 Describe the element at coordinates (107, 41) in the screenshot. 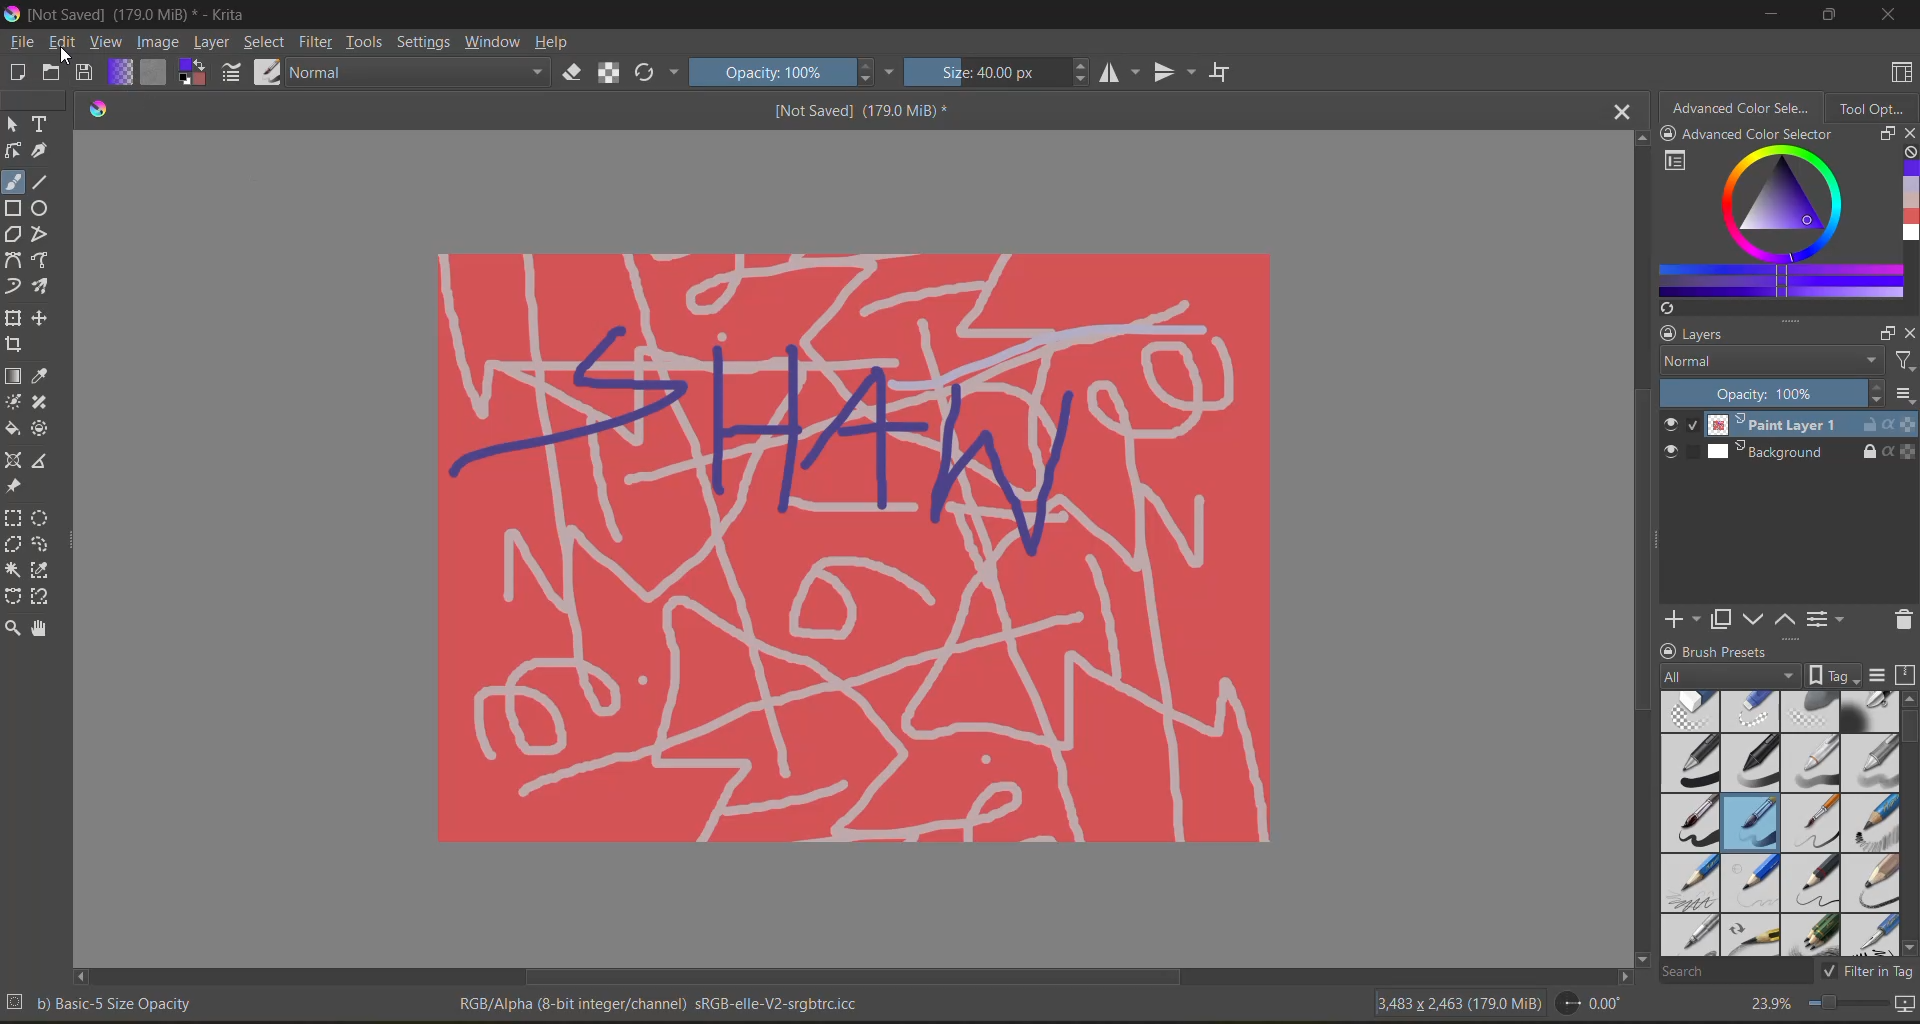

I see `view` at that location.